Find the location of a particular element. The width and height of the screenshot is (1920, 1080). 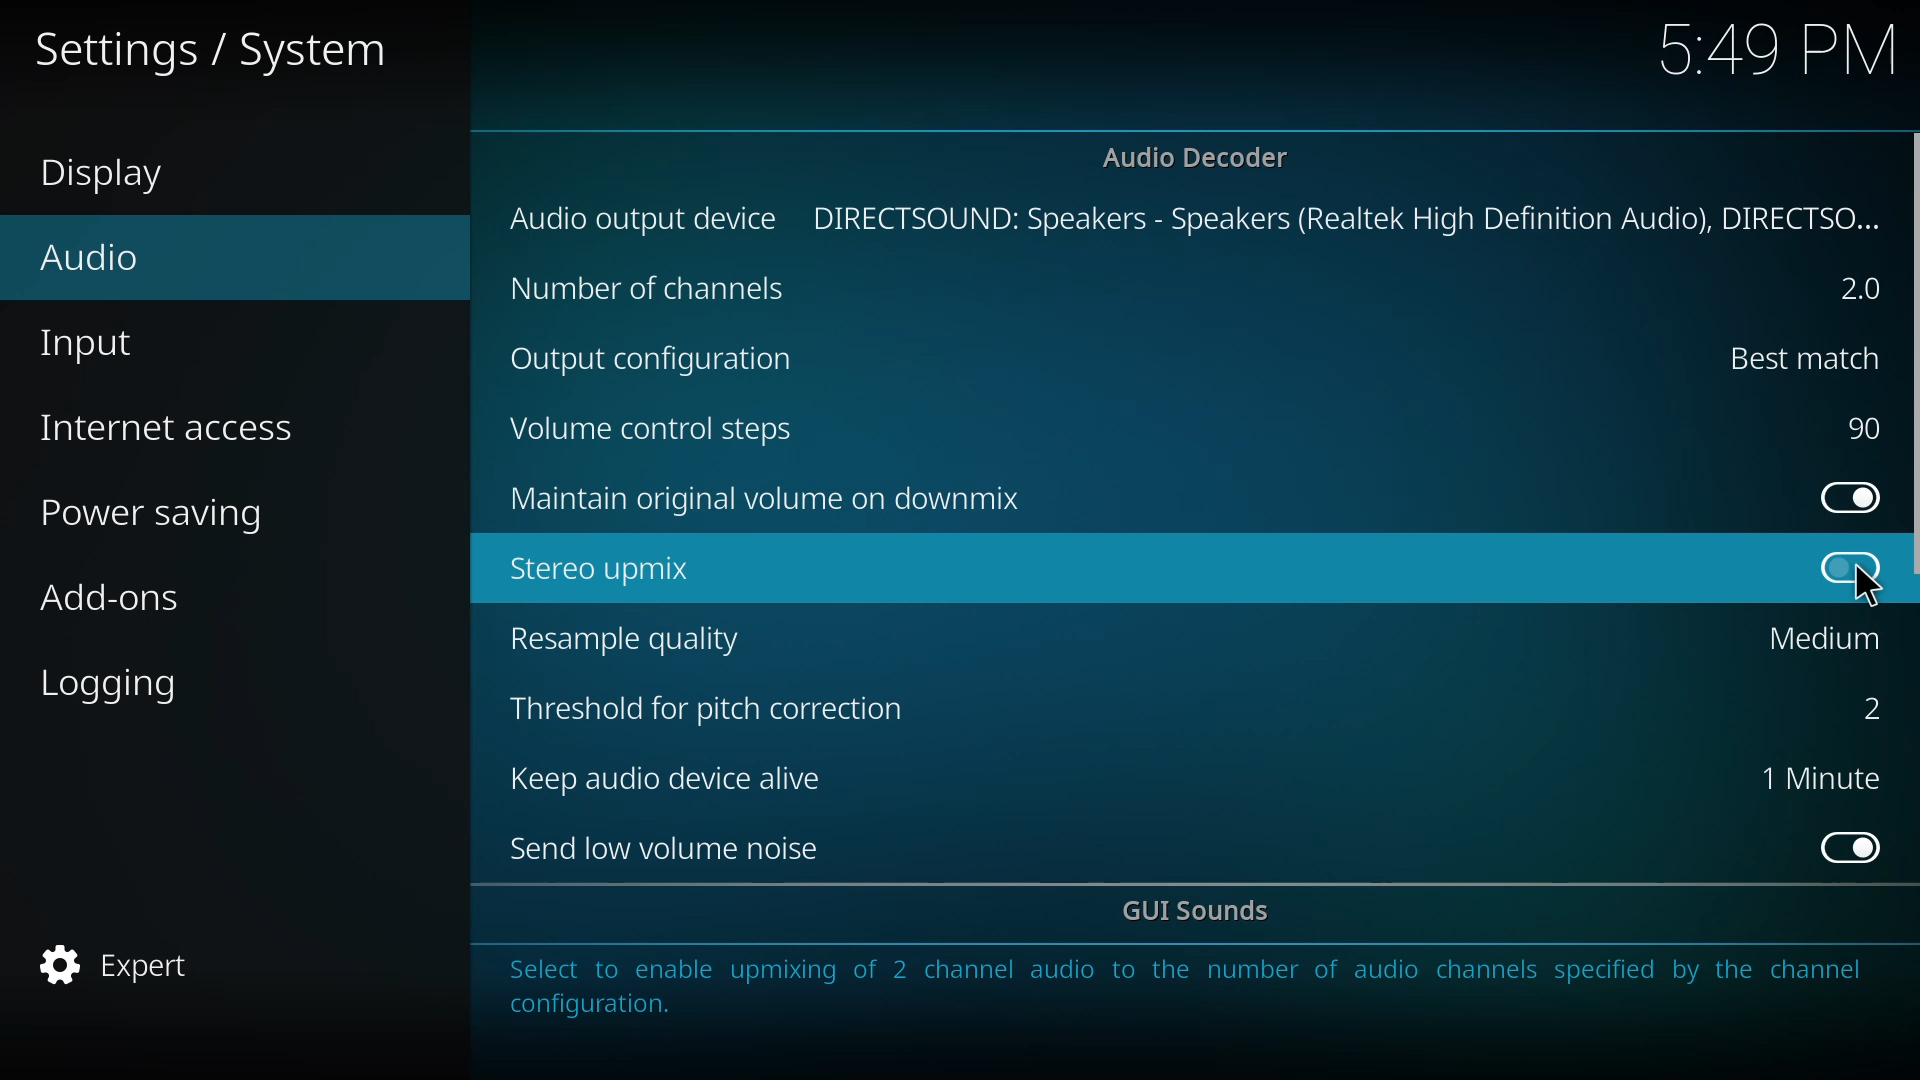

2 is located at coordinates (1867, 708).